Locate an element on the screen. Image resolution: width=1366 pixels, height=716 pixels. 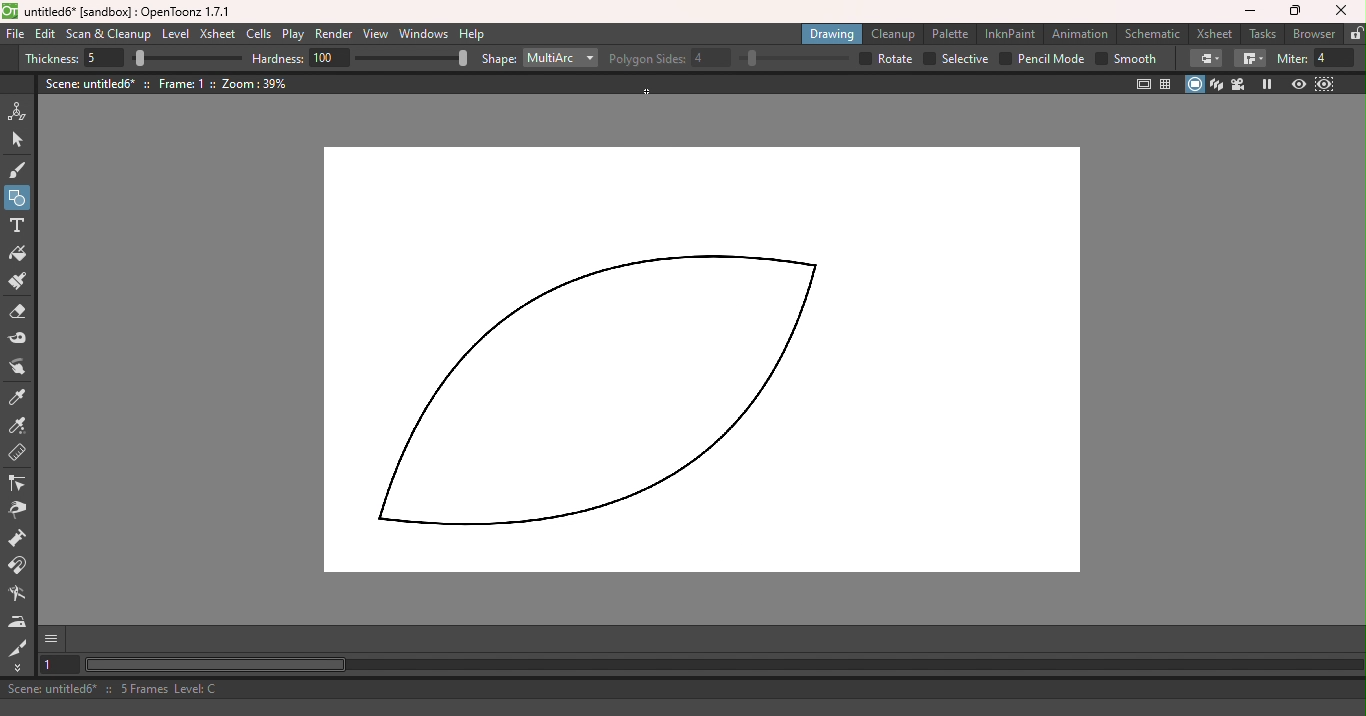
Camera view is located at coordinates (1238, 85).